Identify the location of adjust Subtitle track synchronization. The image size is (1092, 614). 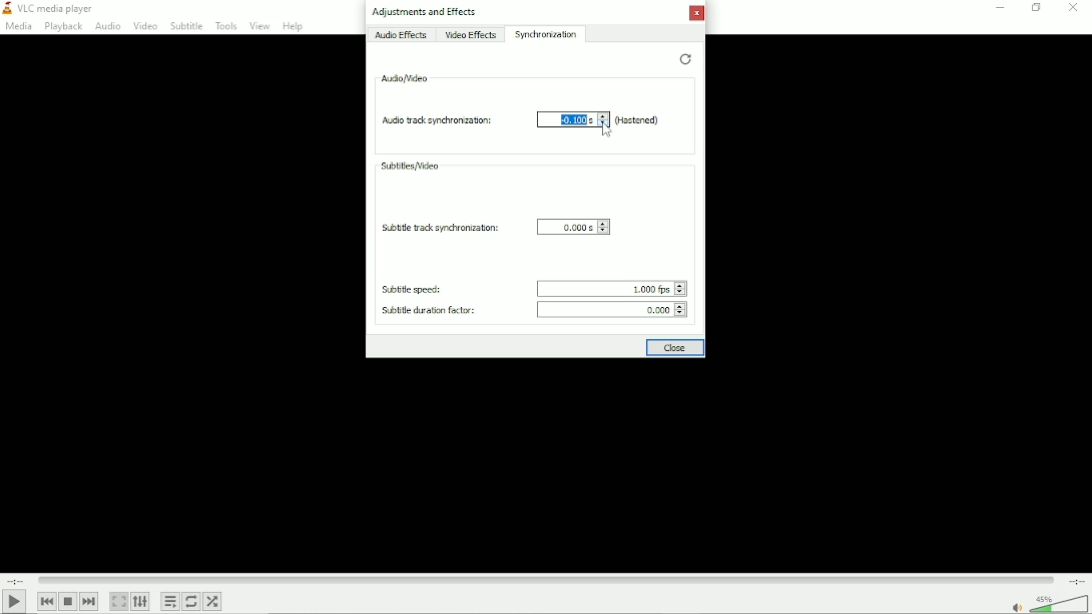
(604, 226).